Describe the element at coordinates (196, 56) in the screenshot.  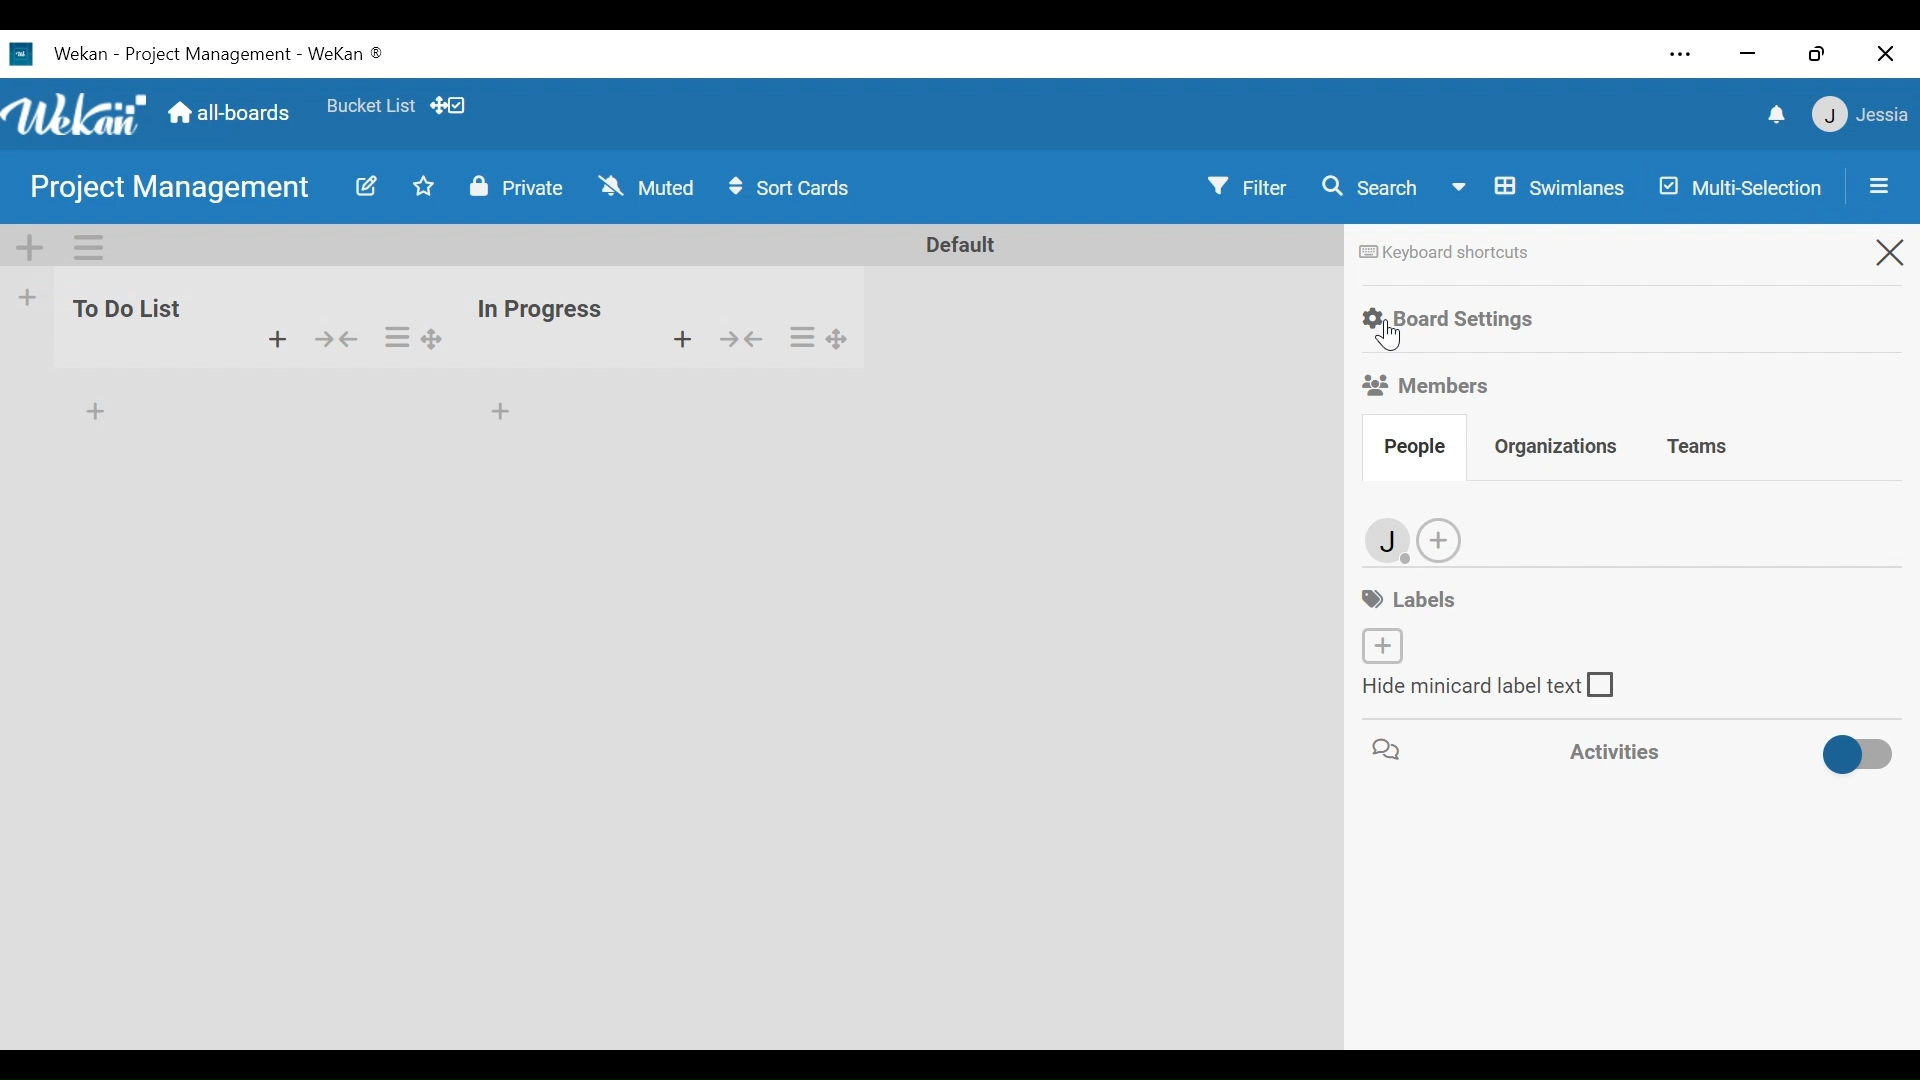
I see `Wekan Desktop Icon` at that location.